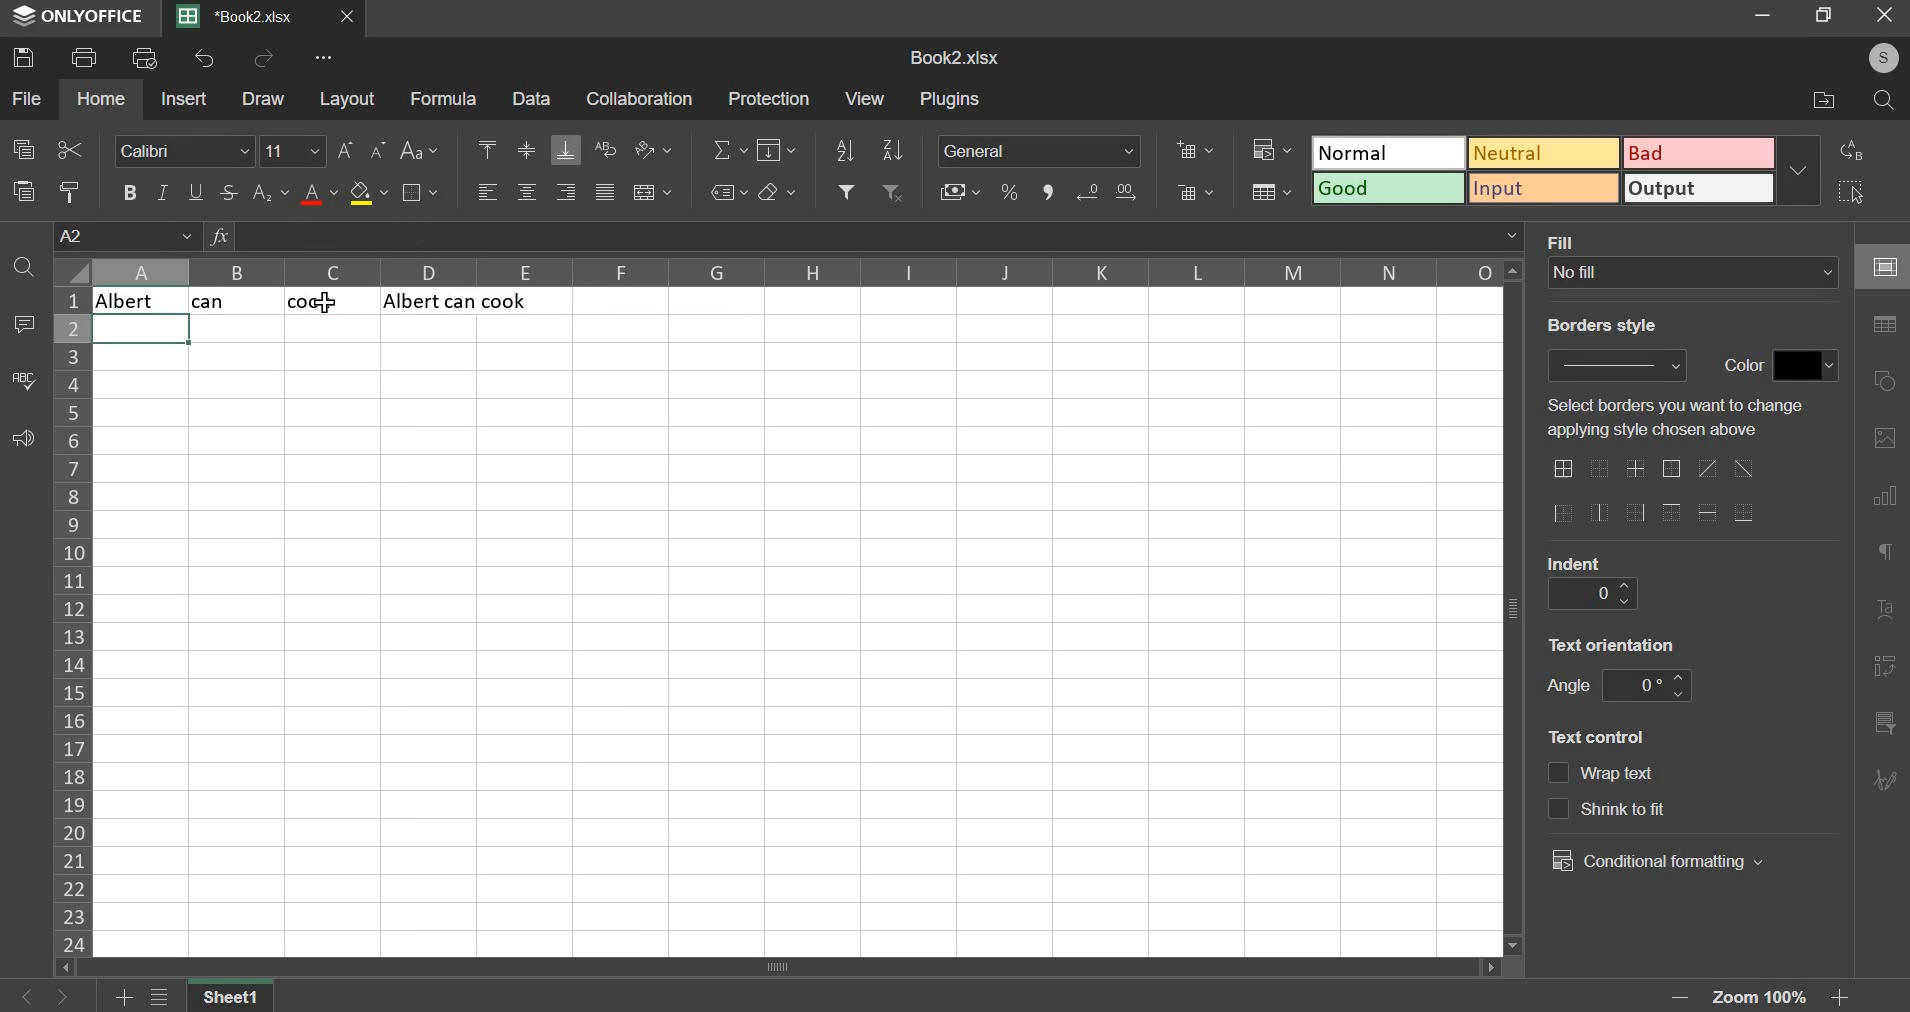  What do you see at coordinates (566, 150) in the screenshot?
I see `align bottom` at bounding box center [566, 150].